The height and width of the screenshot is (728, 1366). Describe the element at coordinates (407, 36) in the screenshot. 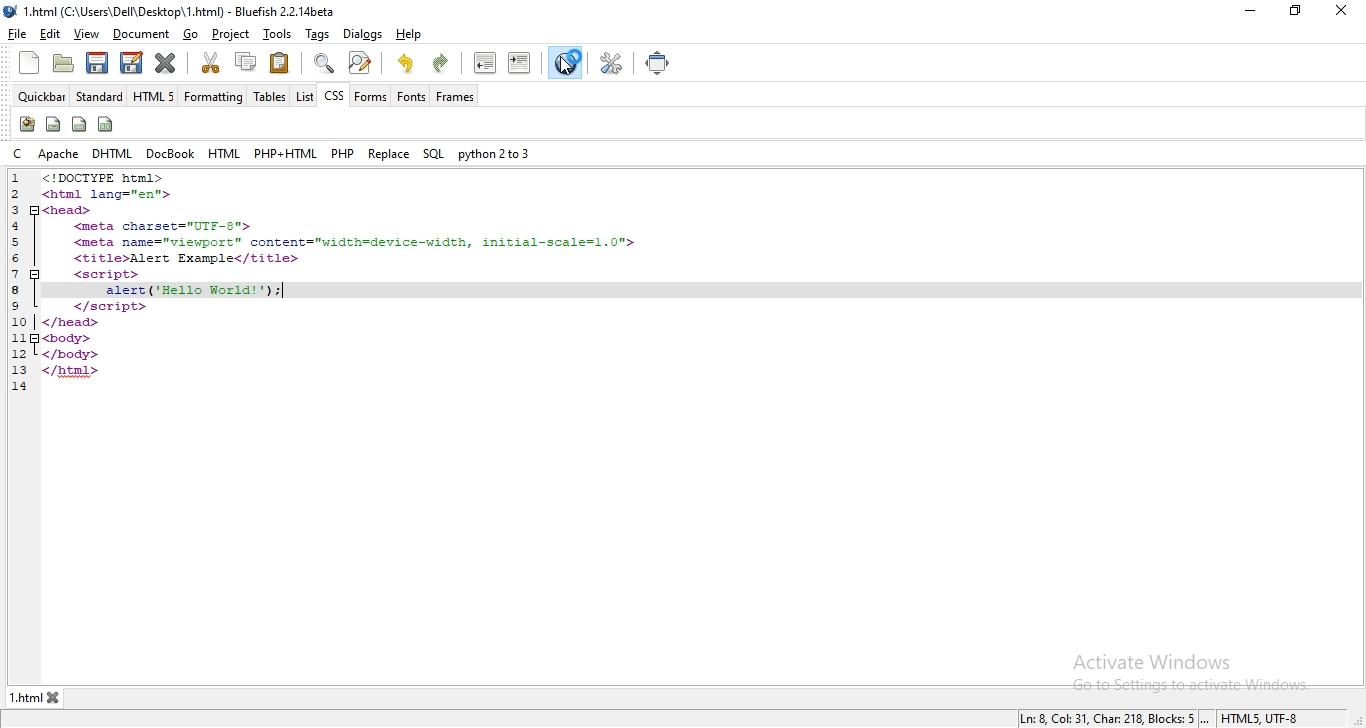

I see `help` at that location.